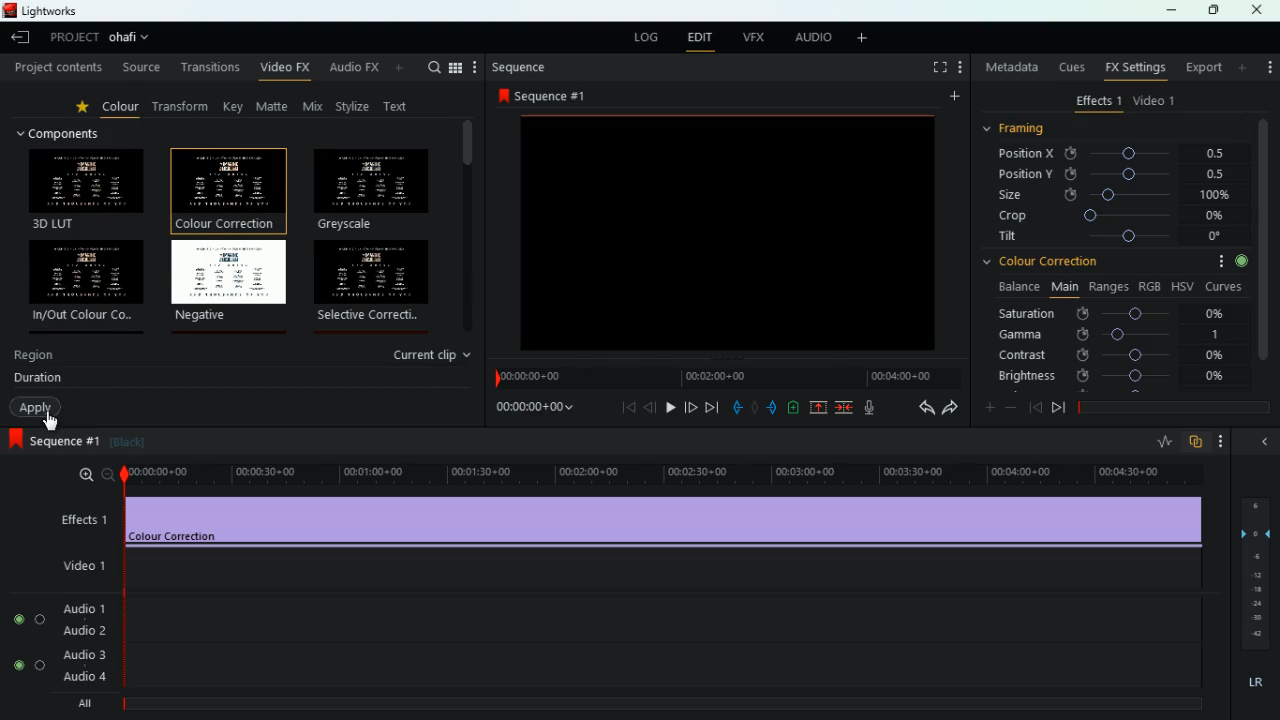 This screenshot has width=1280, height=720. I want to click on transform, so click(185, 107).